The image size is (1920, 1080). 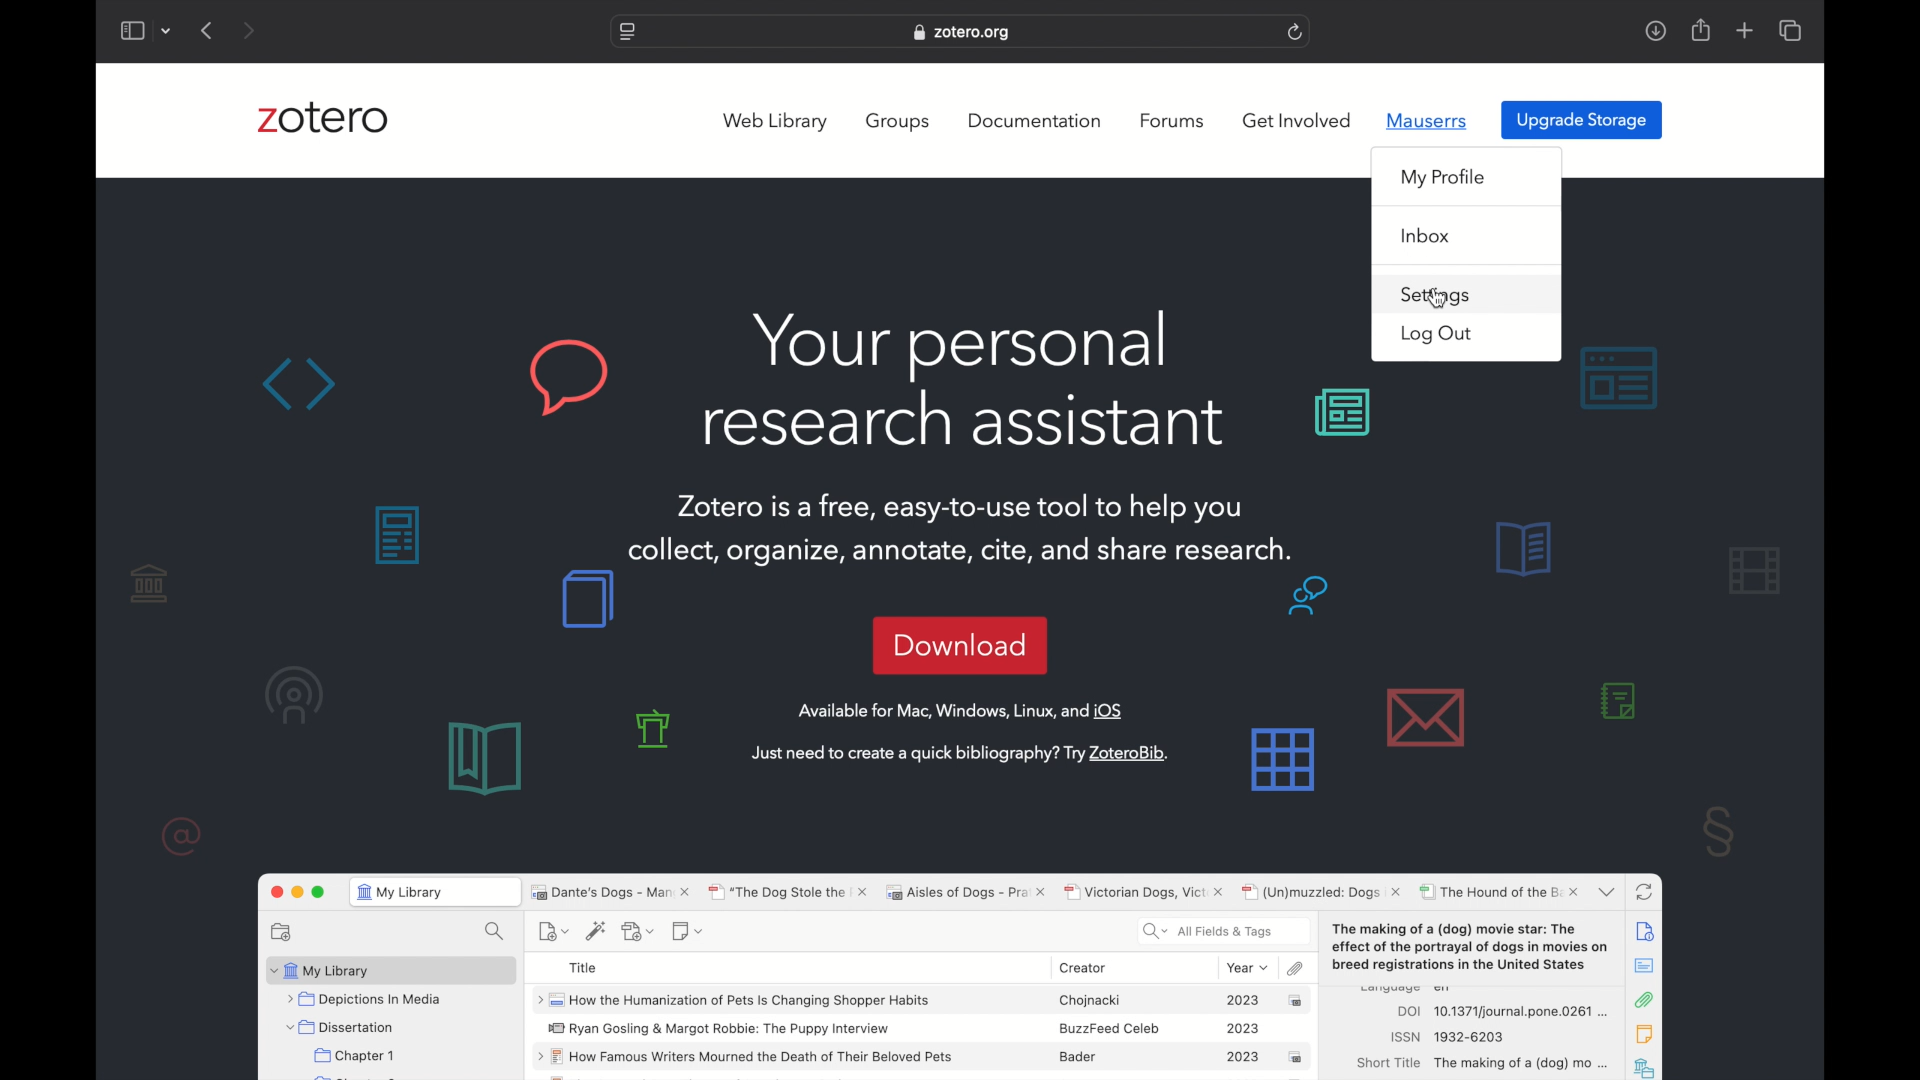 What do you see at coordinates (900, 123) in the screenshot?
I see `groups` at bounding box center [900, 123].